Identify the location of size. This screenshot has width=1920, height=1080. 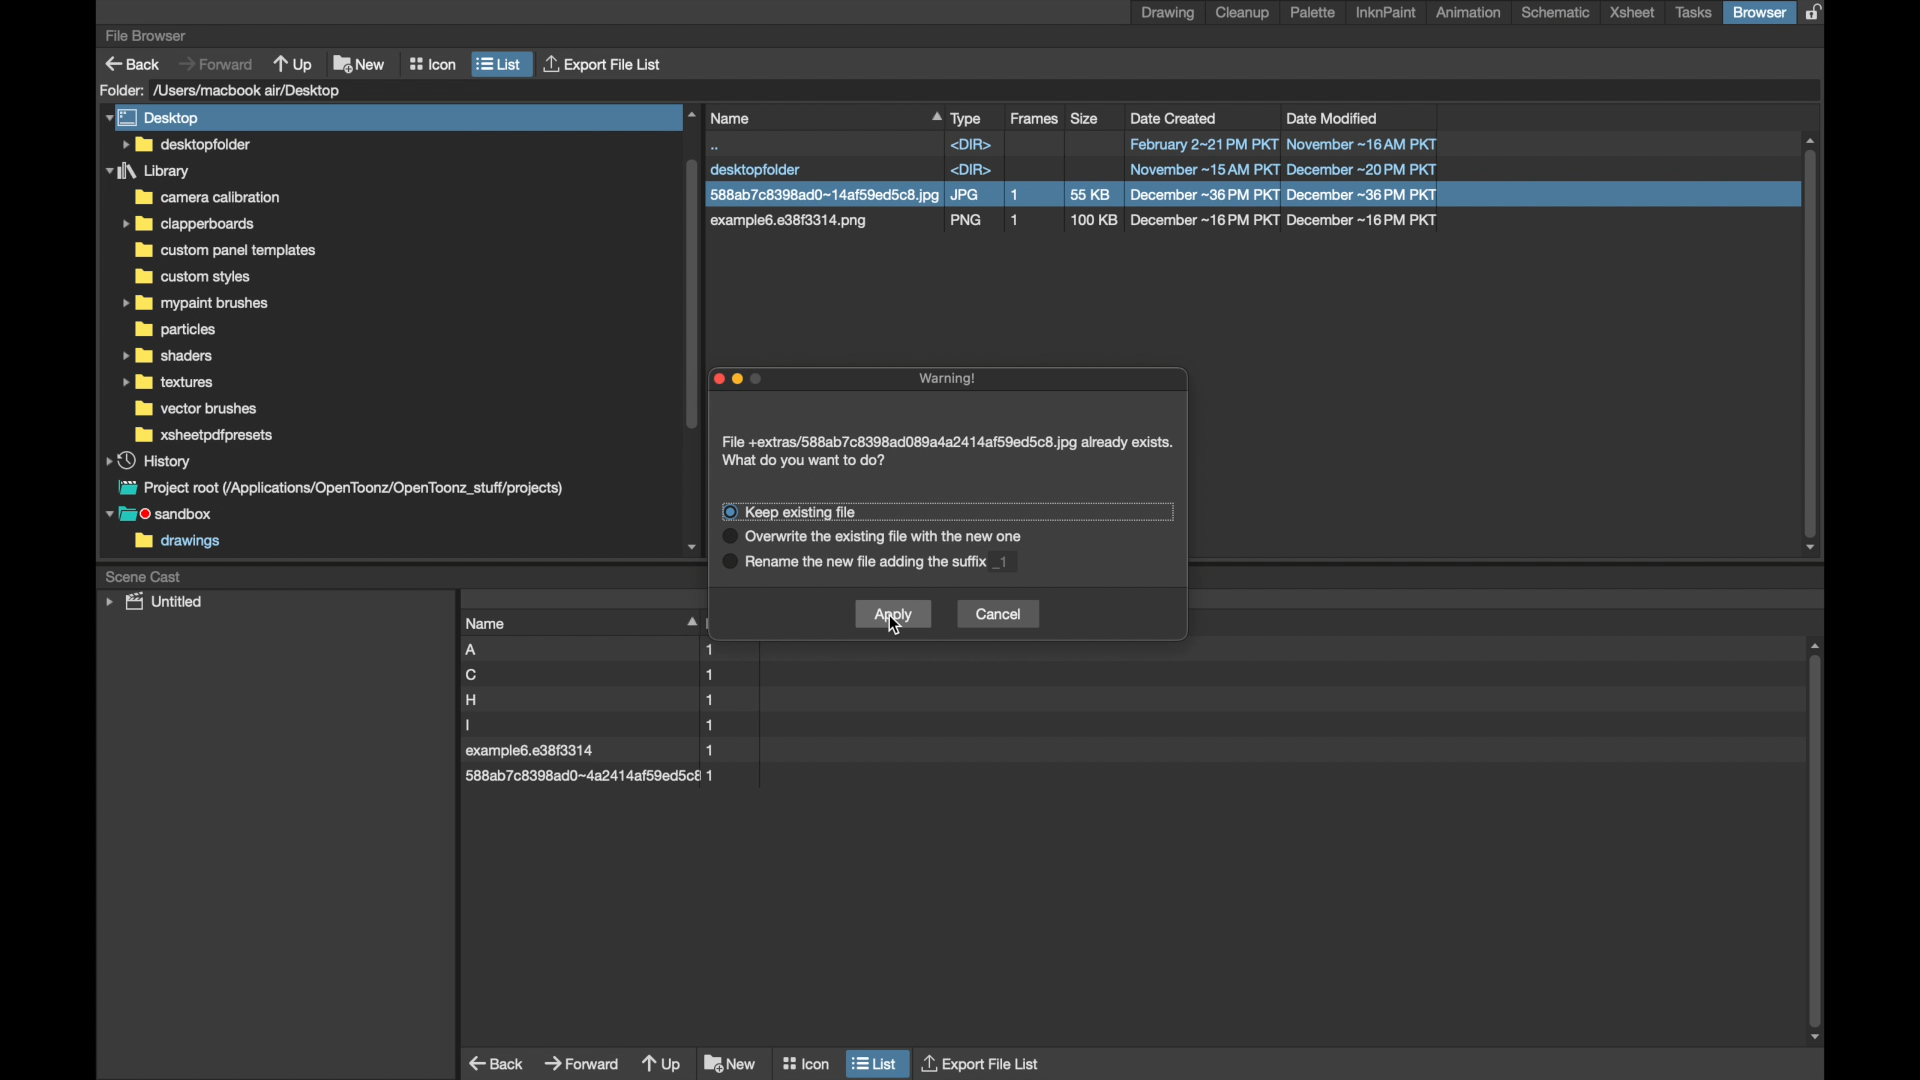
(1086, 117).